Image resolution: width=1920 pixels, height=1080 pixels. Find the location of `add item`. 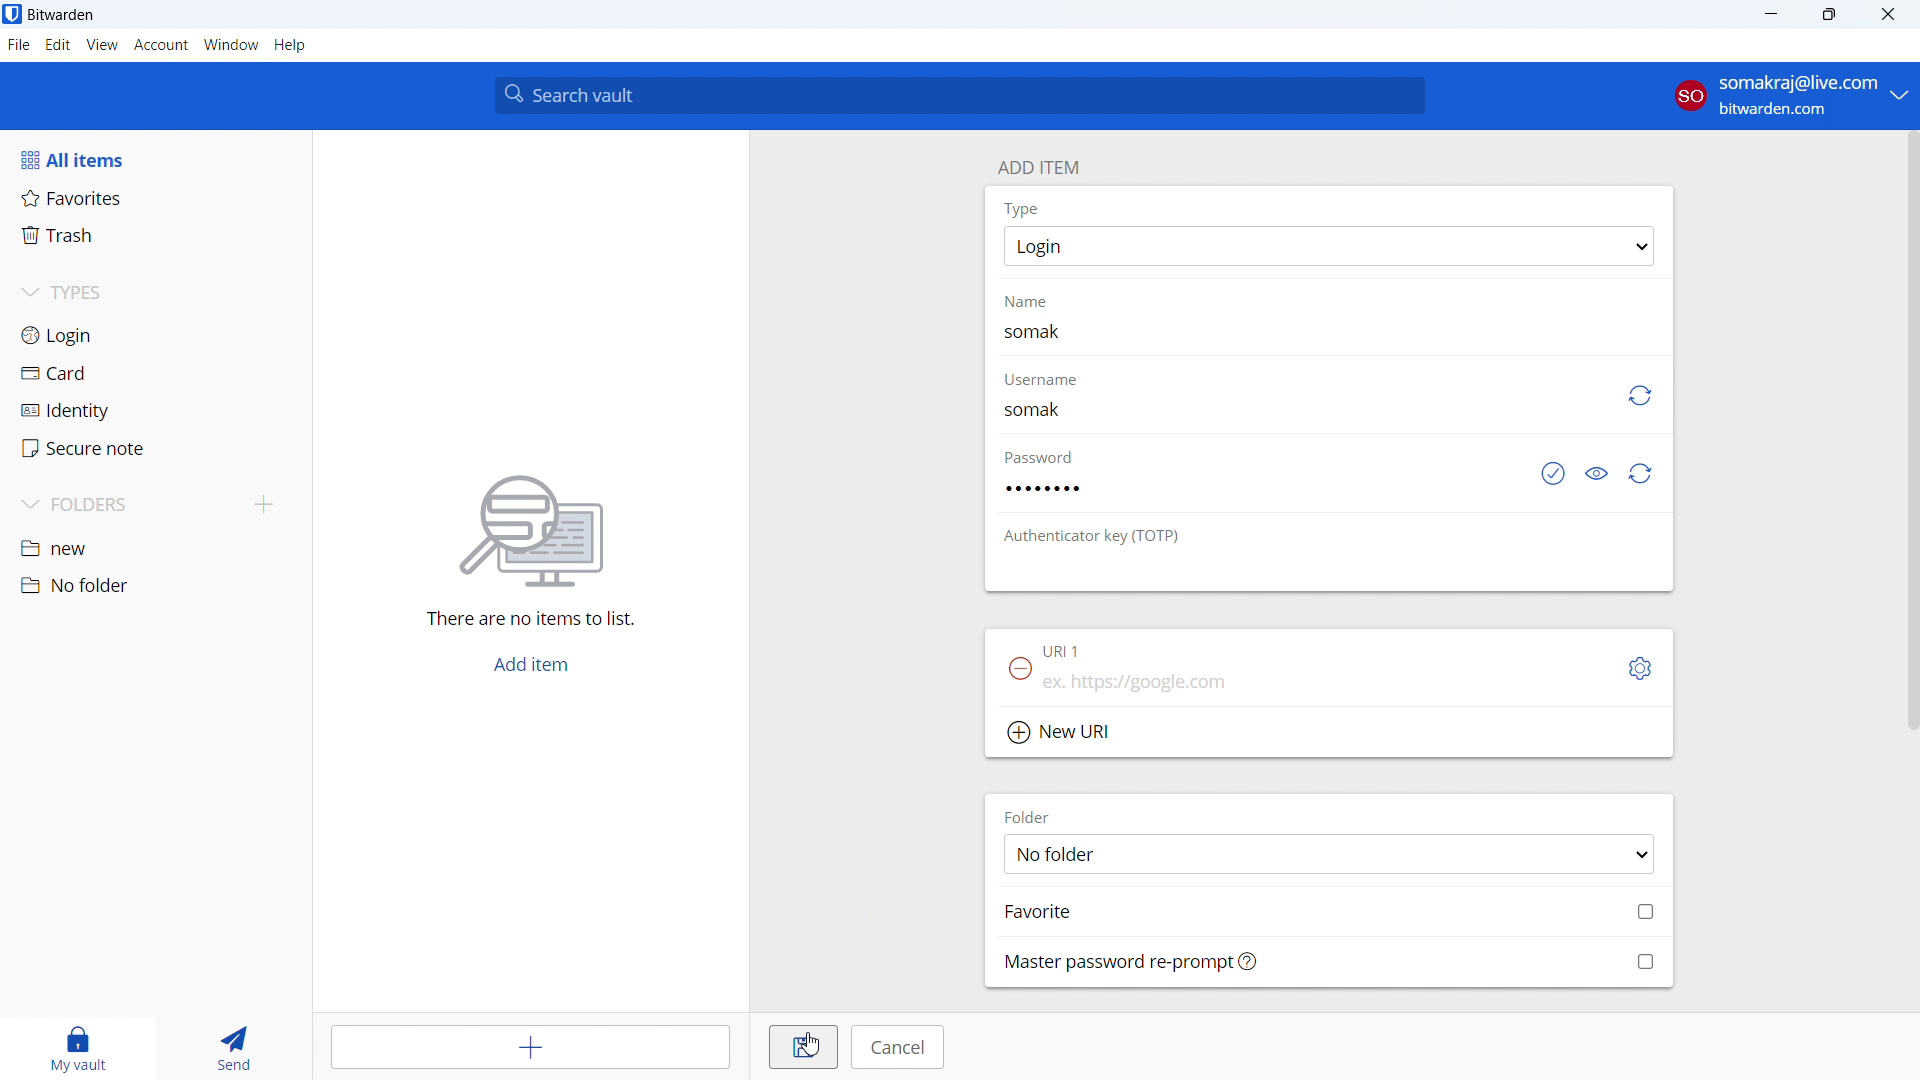

add item is located at coordinates (530, 666).